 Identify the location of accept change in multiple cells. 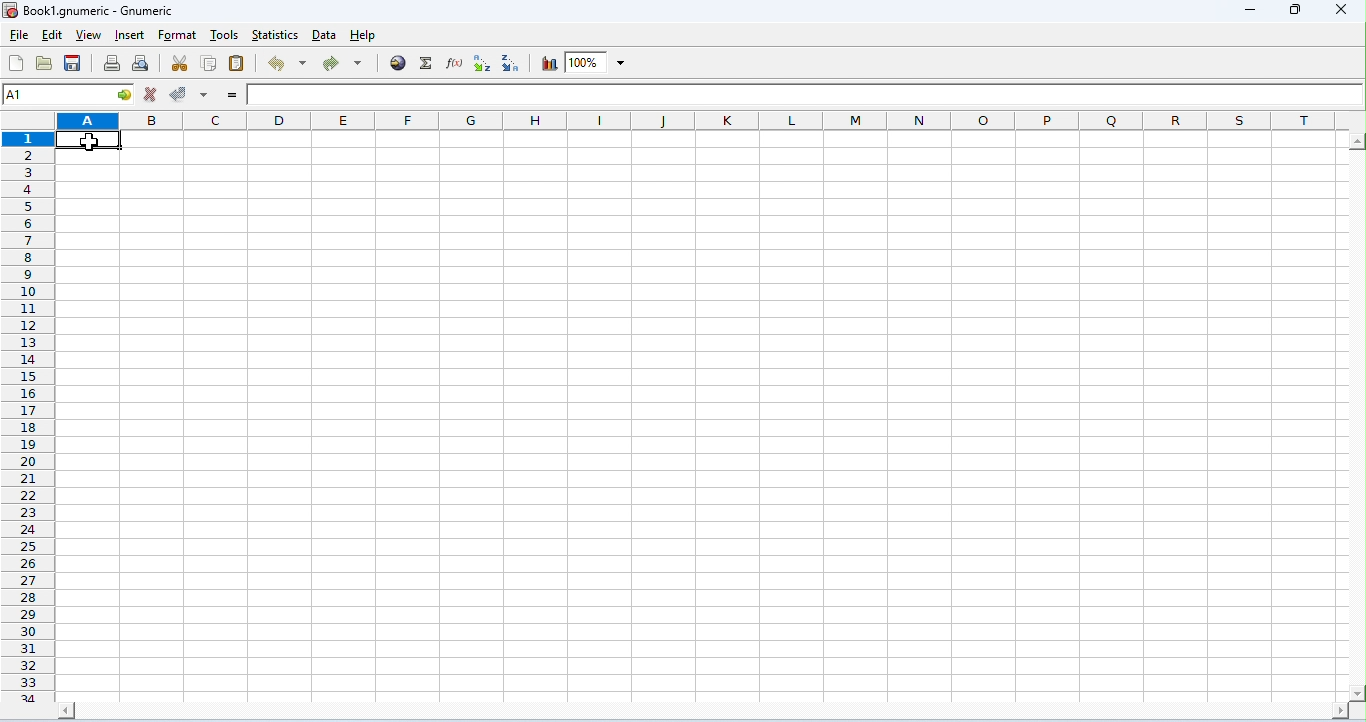
(203, 93).